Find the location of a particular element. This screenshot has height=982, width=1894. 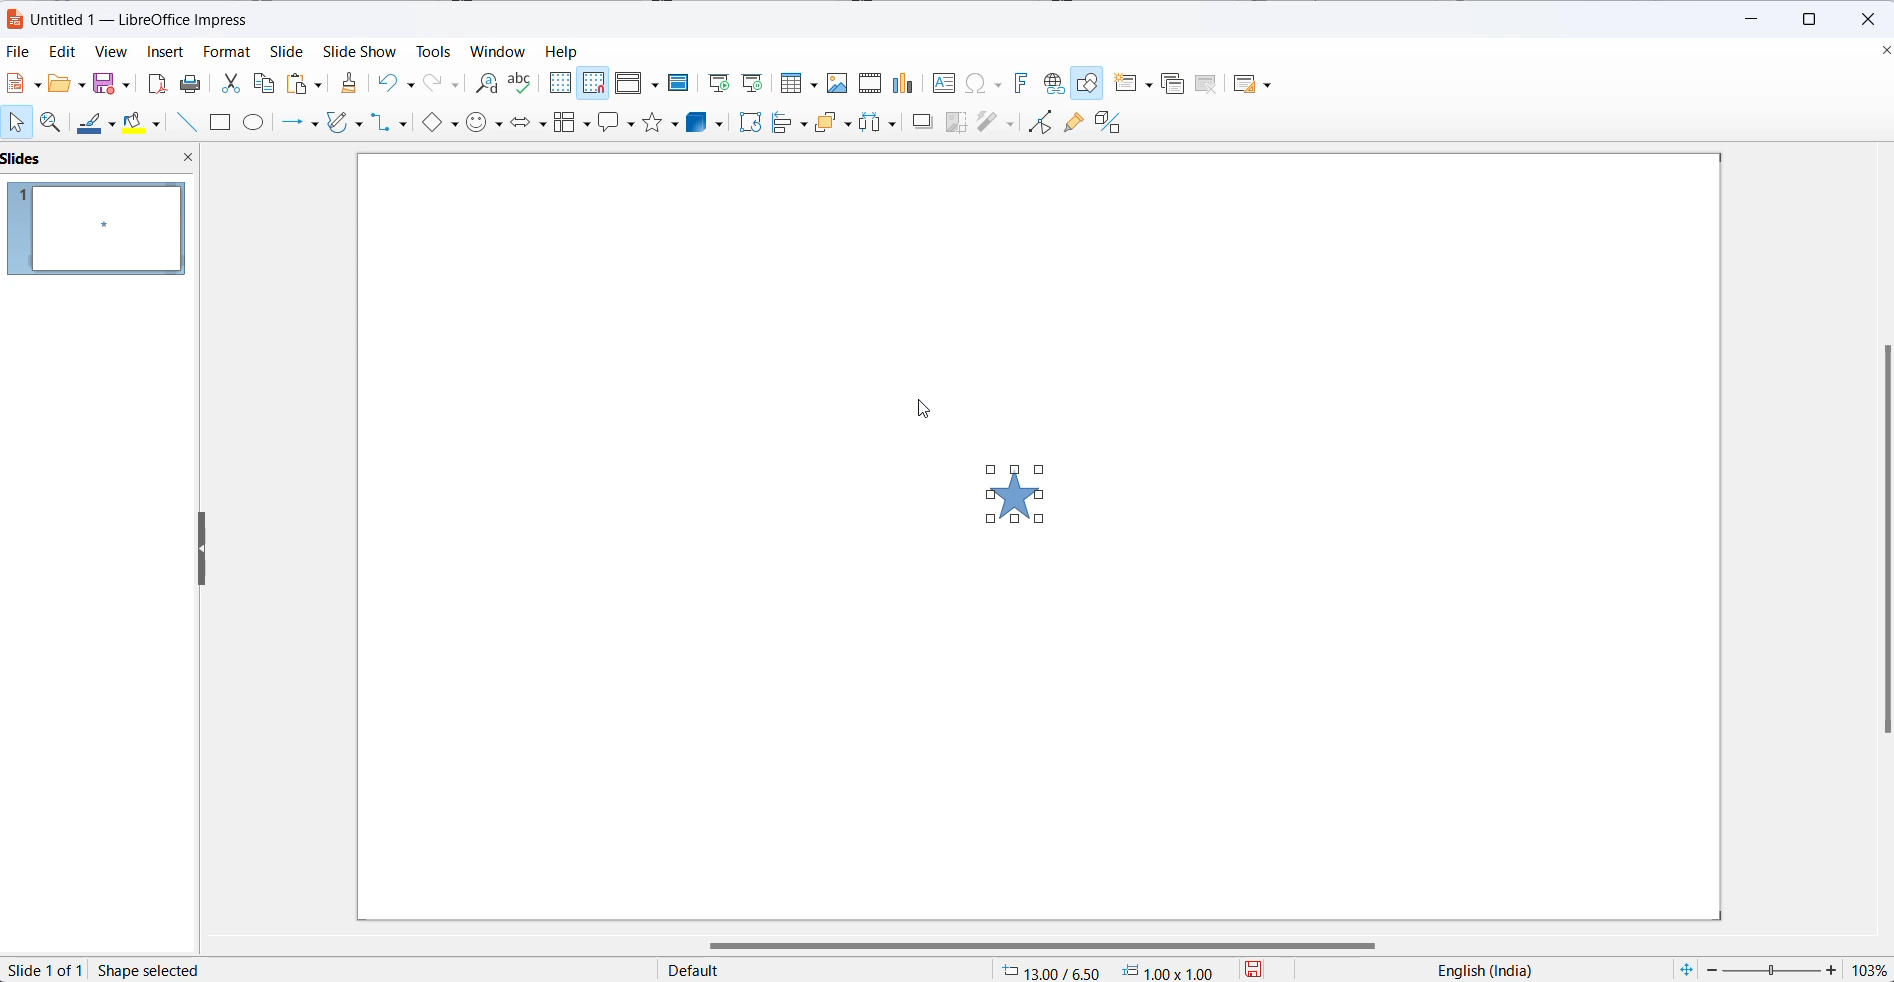

display views is located at coordinates (638, 82).